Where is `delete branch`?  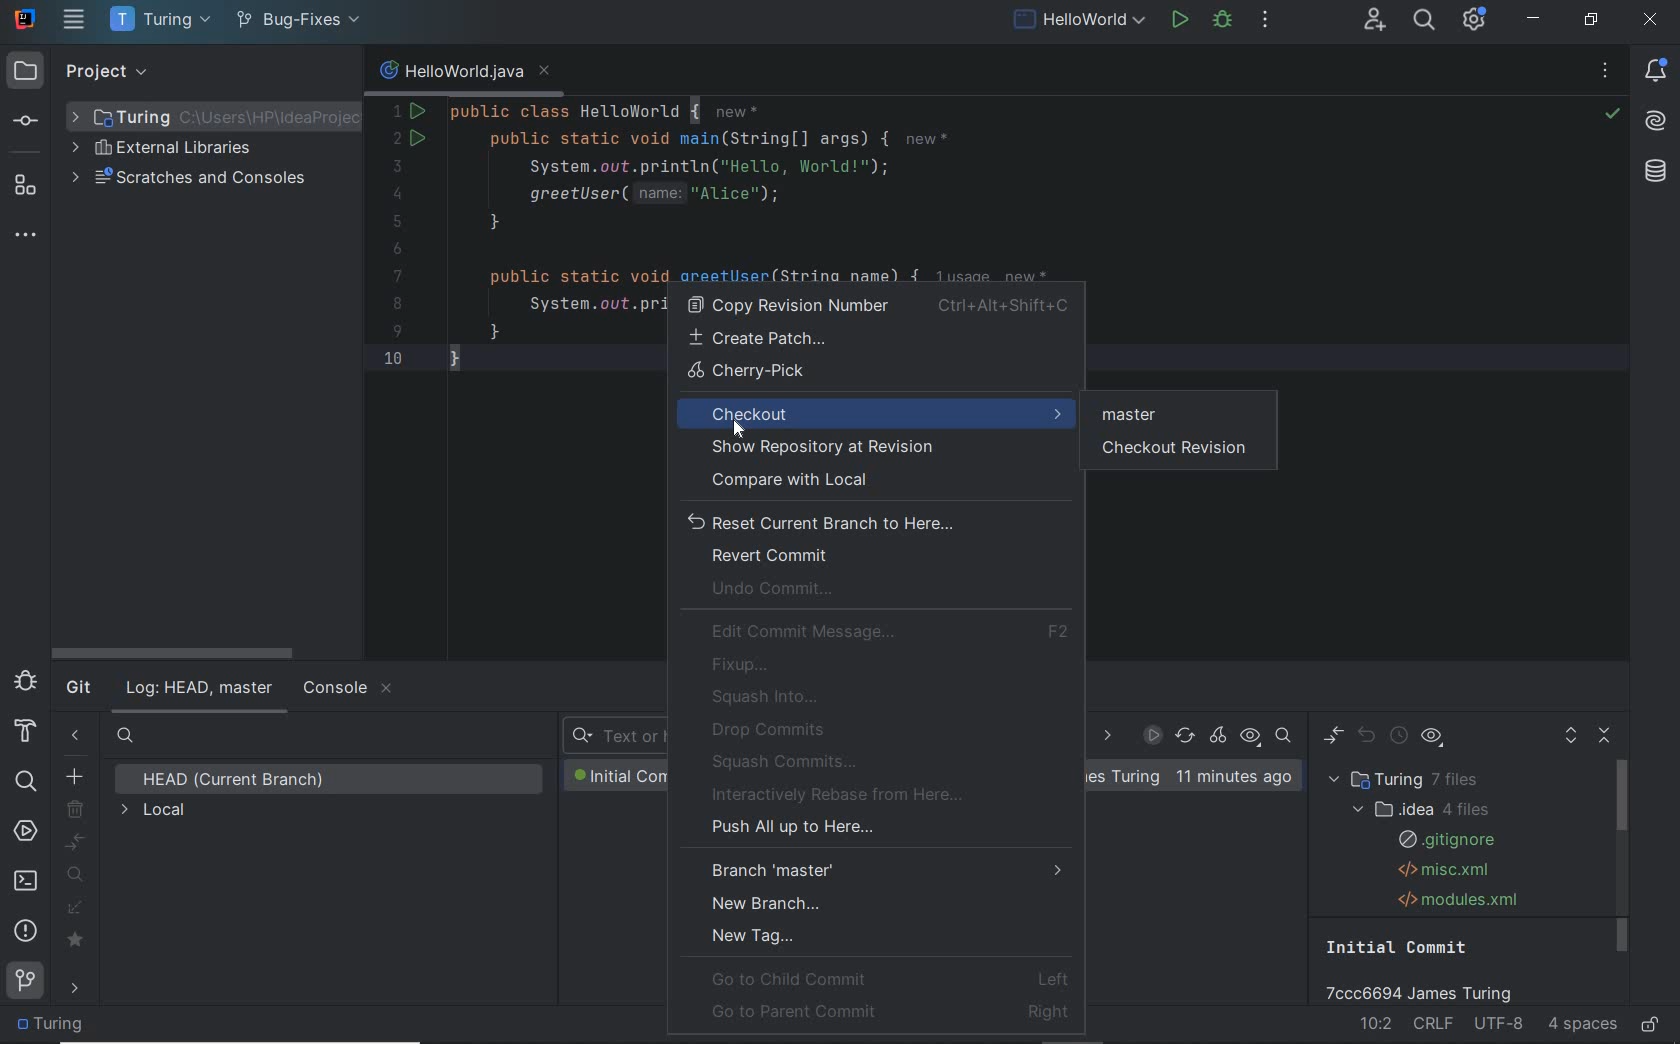 delete branch is located at coordinates (77, 810).